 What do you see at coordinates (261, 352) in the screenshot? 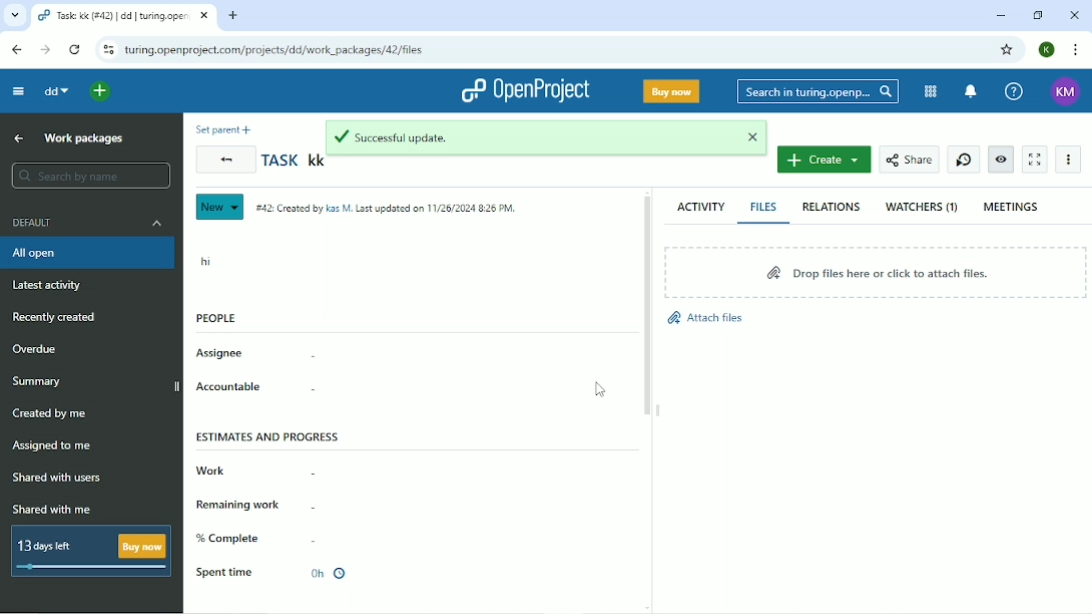
I see `Assignee` at bounding box center [261, 352].